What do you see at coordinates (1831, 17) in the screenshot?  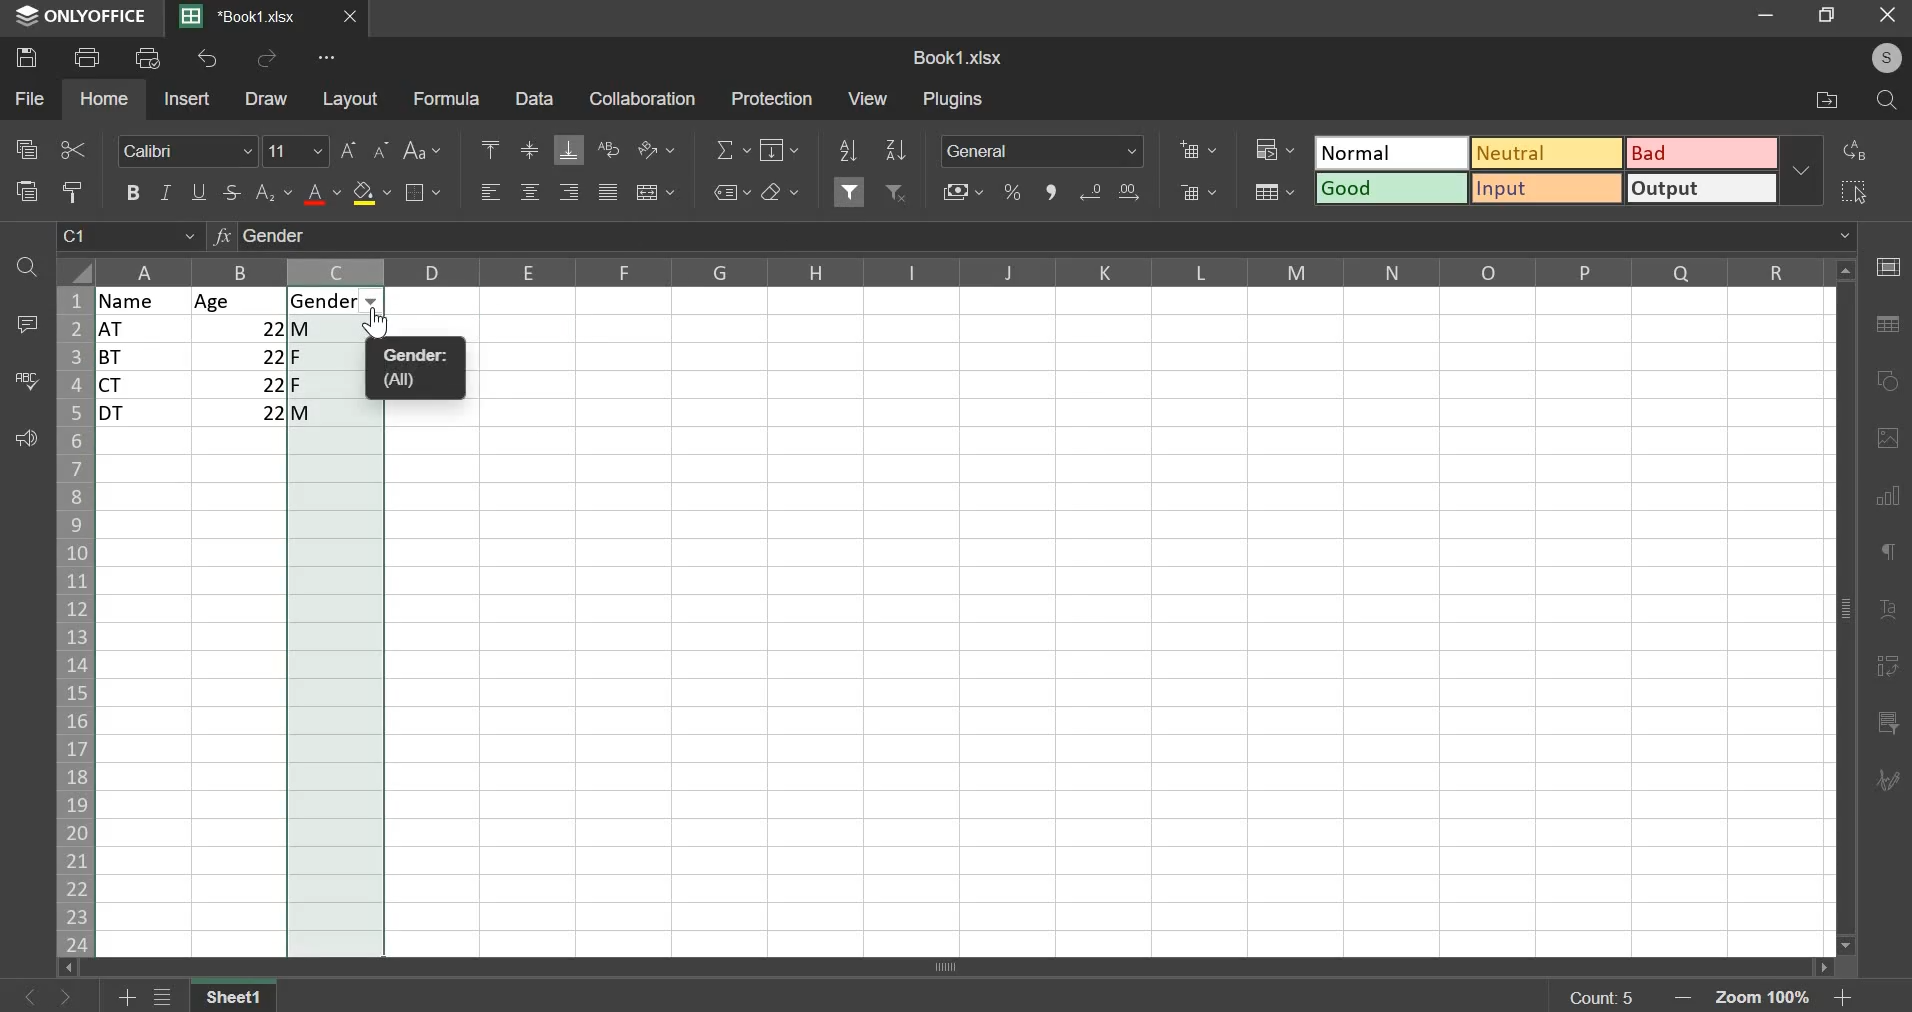 I see `restore` at bounding box center [1831, 17].